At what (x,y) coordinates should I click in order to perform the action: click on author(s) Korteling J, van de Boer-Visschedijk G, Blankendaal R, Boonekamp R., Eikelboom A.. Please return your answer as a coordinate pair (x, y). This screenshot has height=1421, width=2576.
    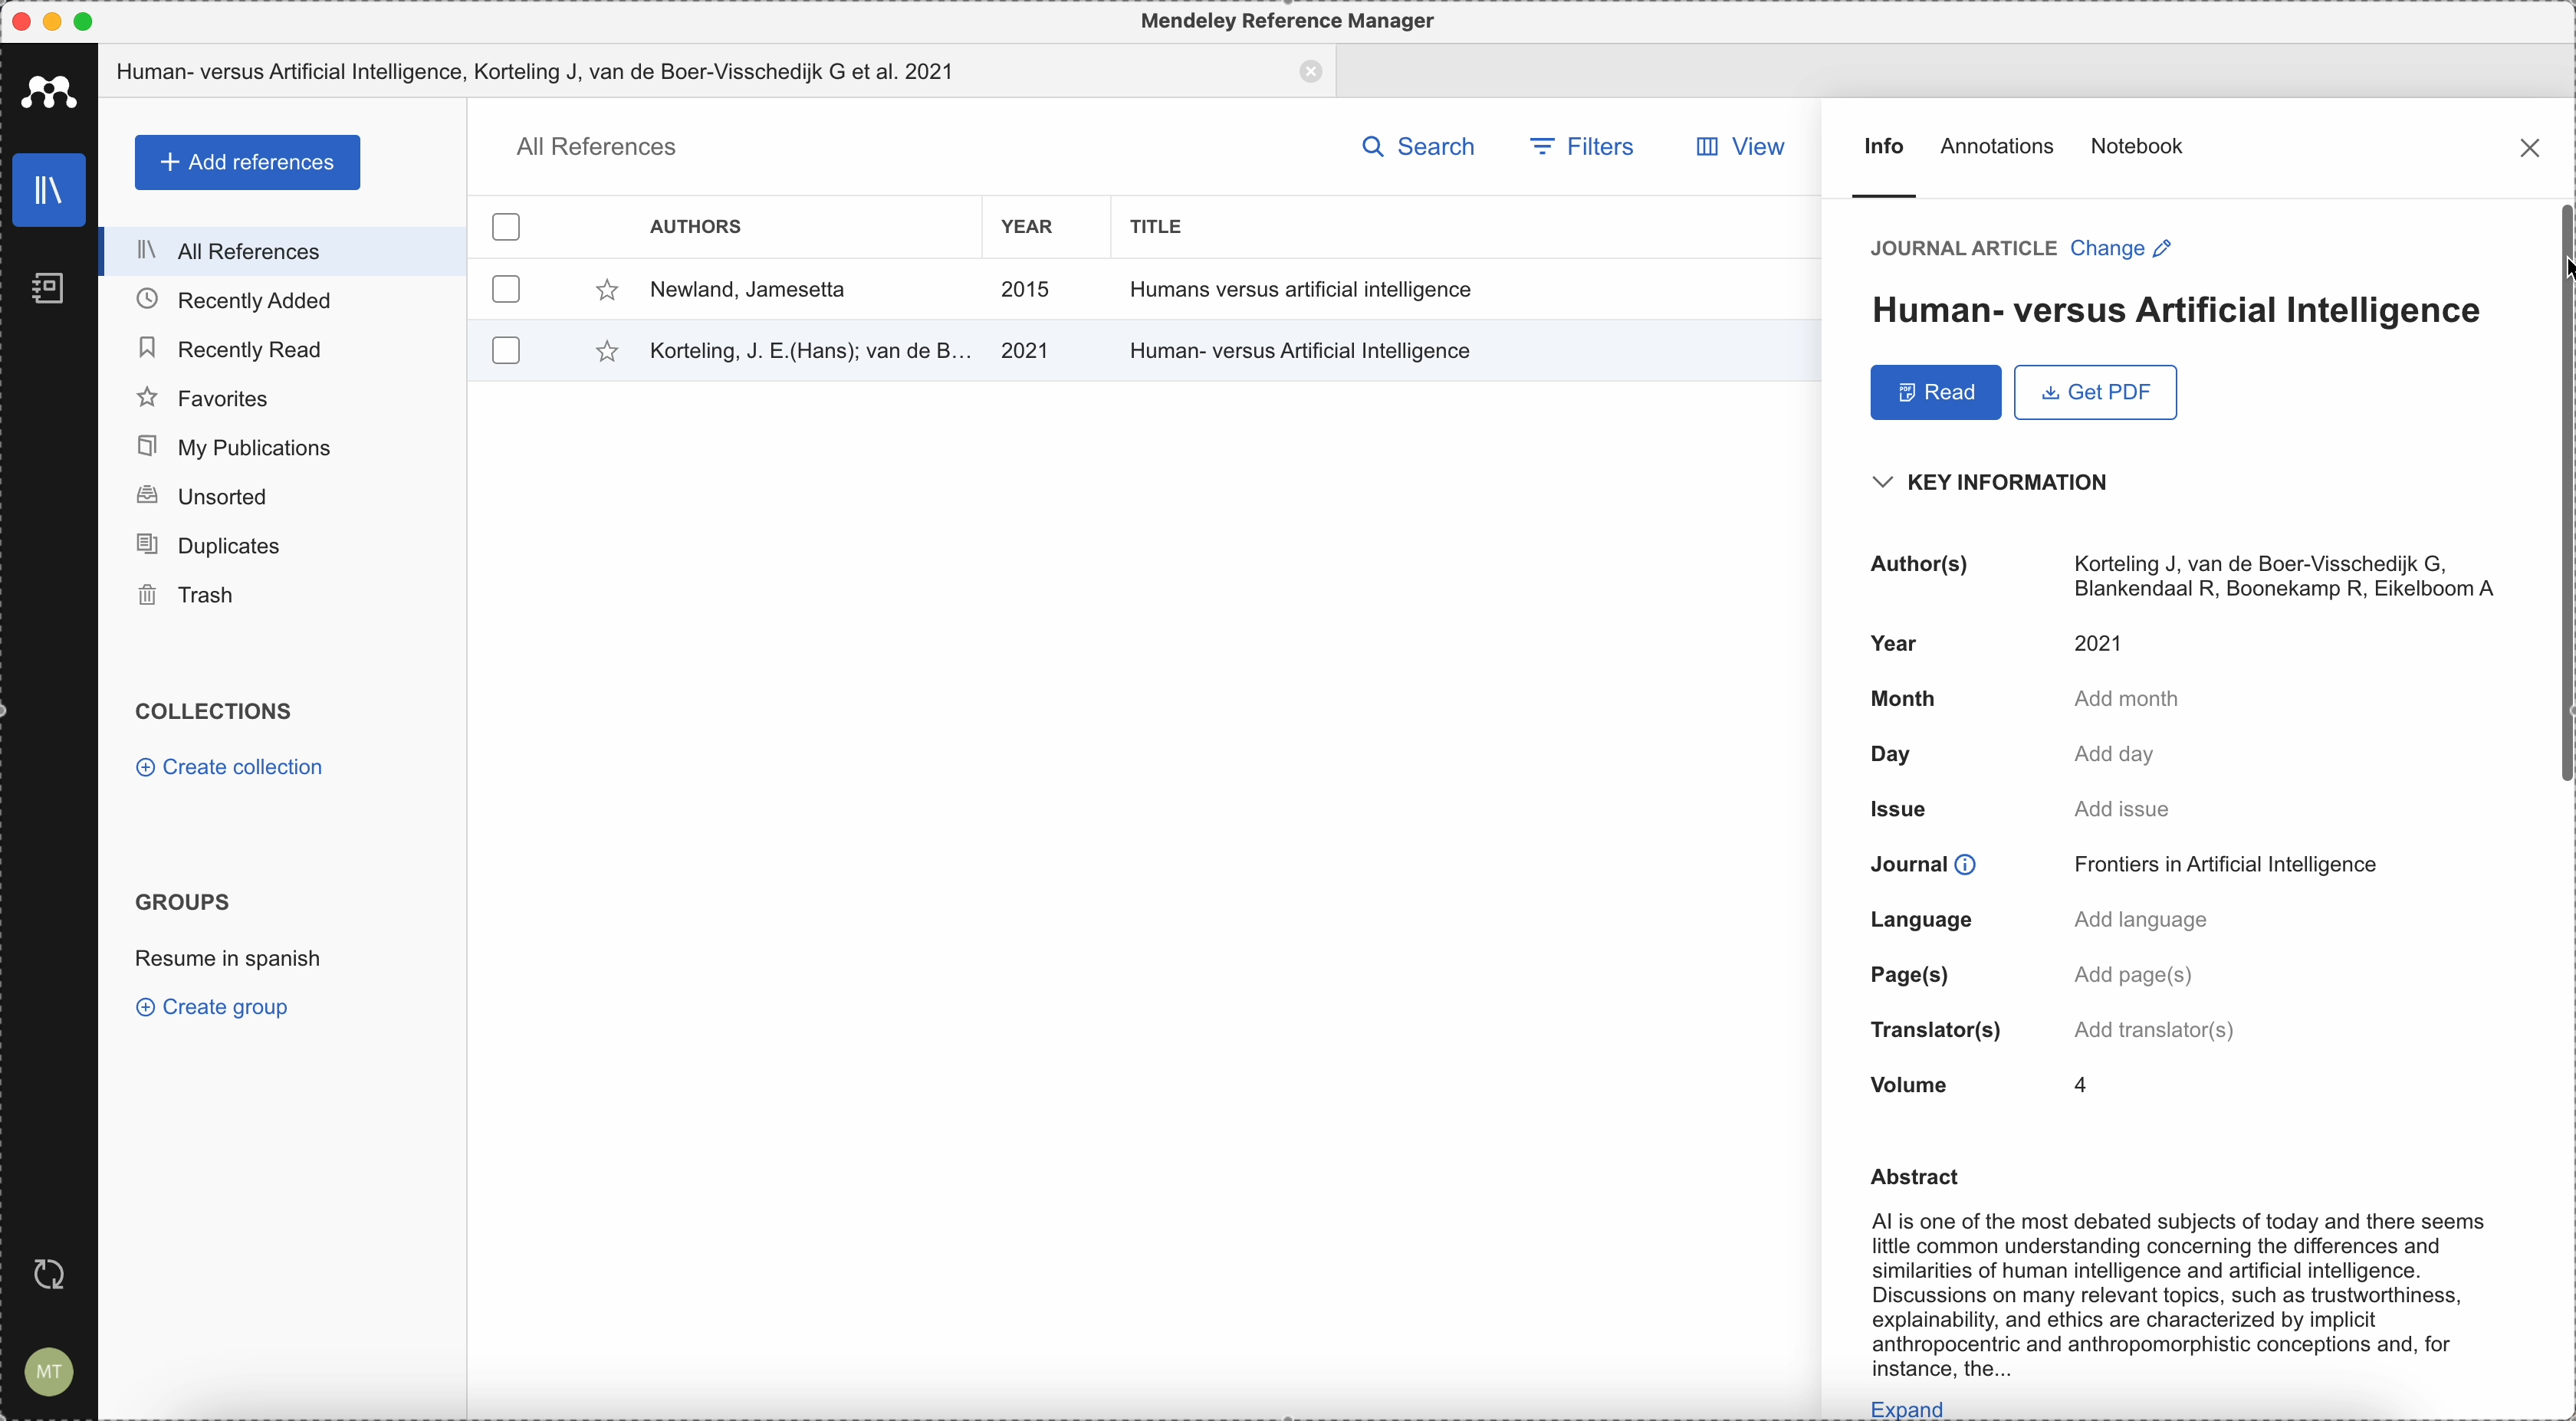
    Looking at the image, I should click on (2181, 572).